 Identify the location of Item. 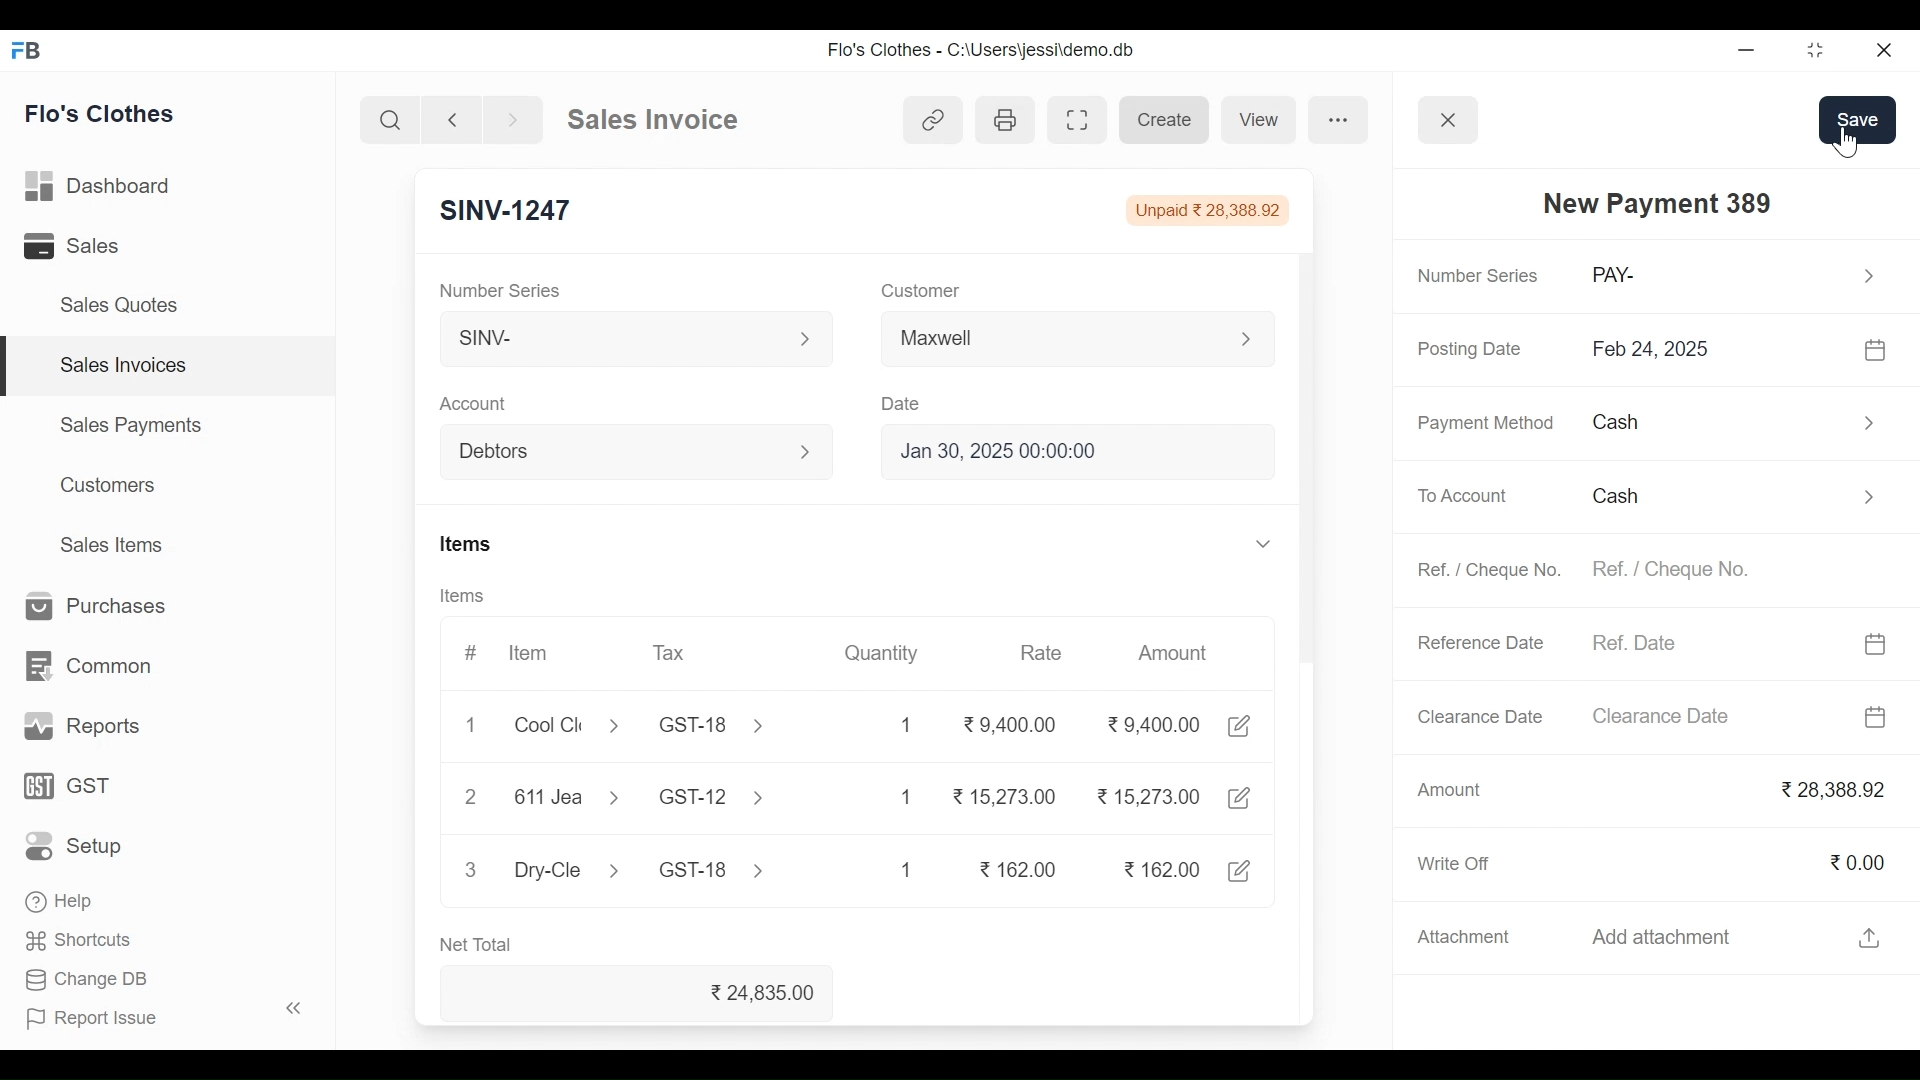
(535, 653).